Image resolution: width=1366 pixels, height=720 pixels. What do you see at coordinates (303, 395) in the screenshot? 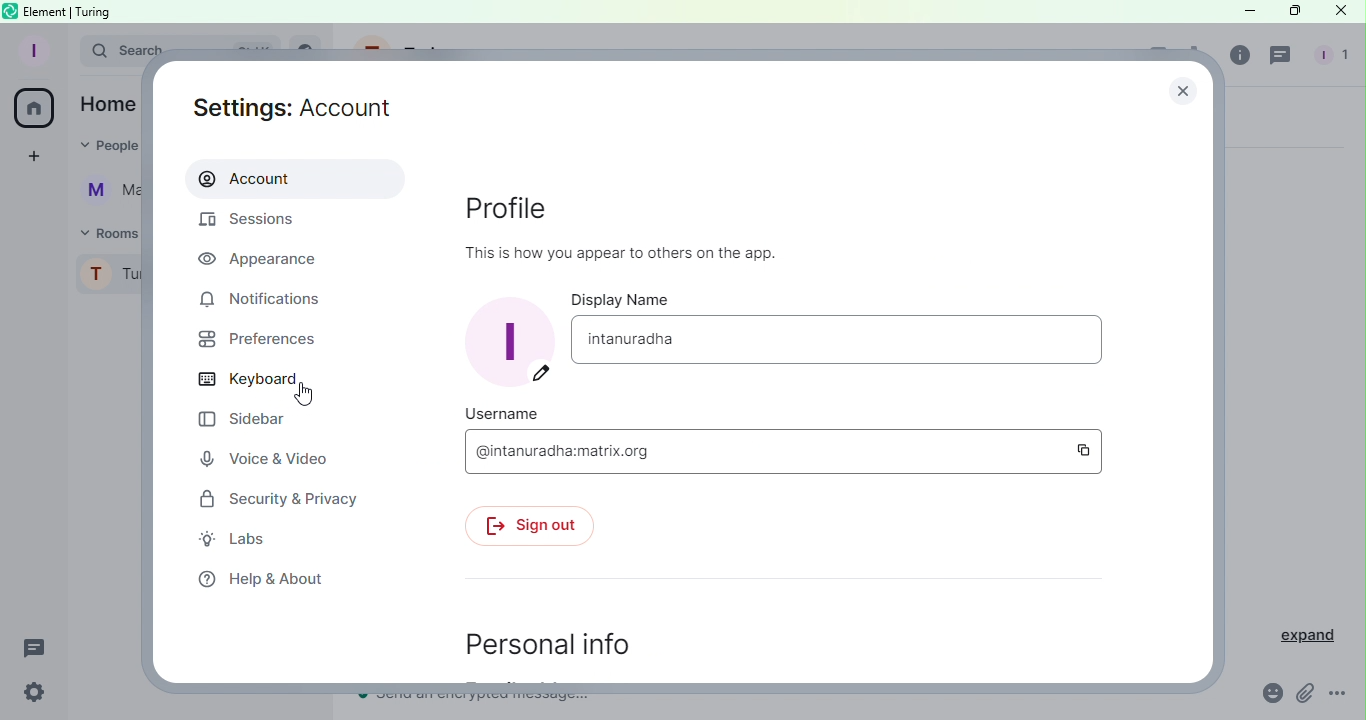
I see `Cursor` at bounding box center [303, 395].